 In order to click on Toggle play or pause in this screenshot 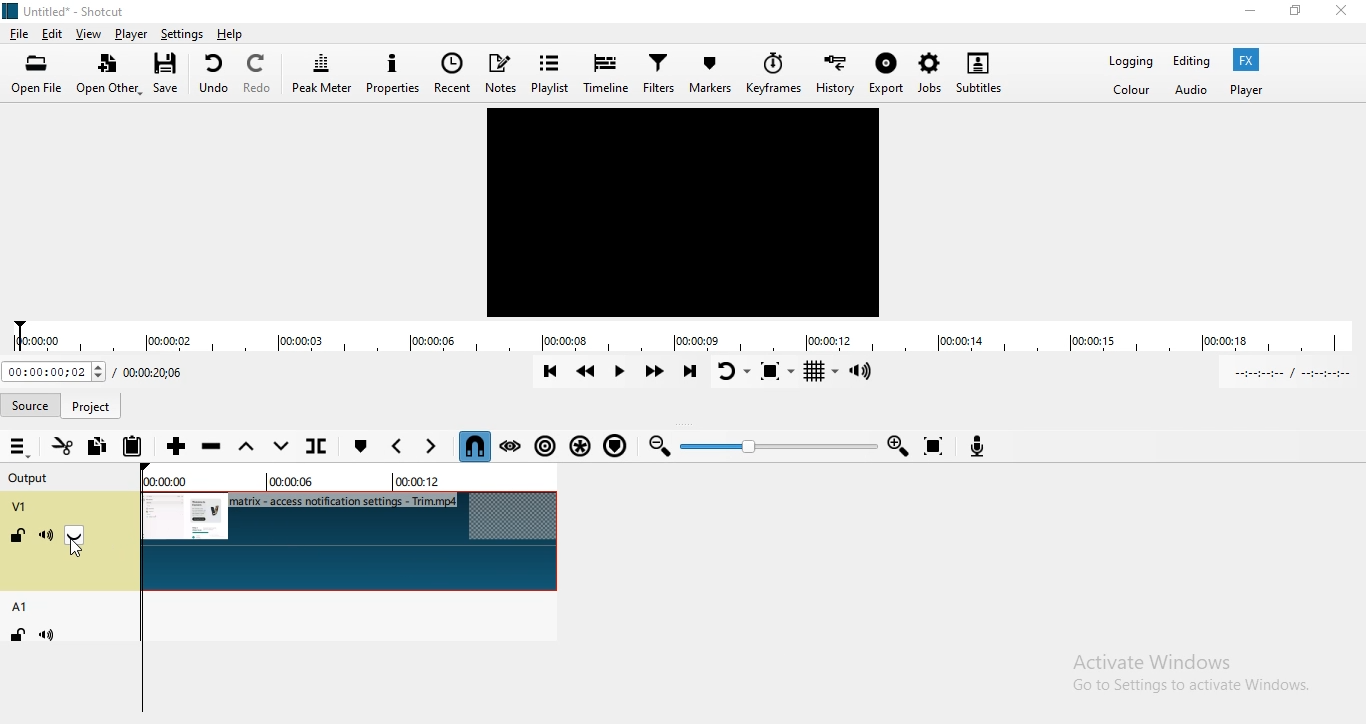, I will do `click(622, 370)`.